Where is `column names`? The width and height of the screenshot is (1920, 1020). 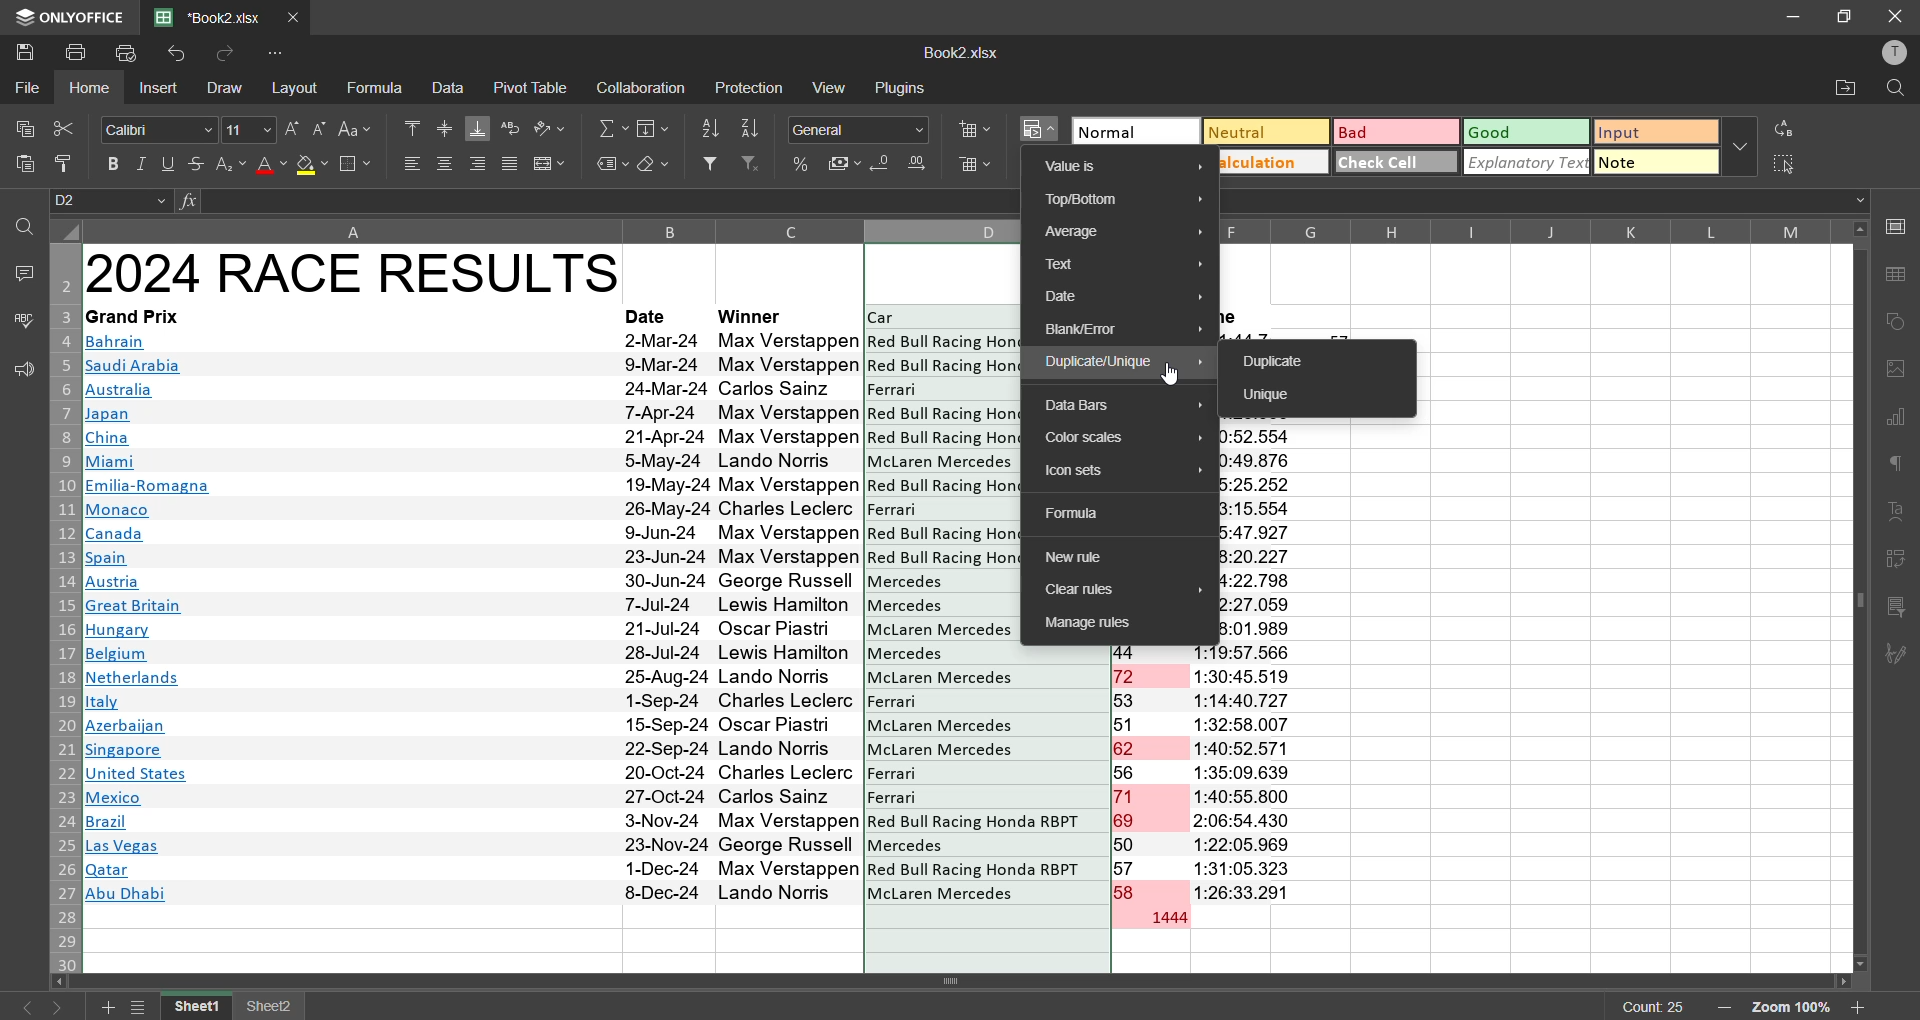 column names is located at coordinates (553, 230).